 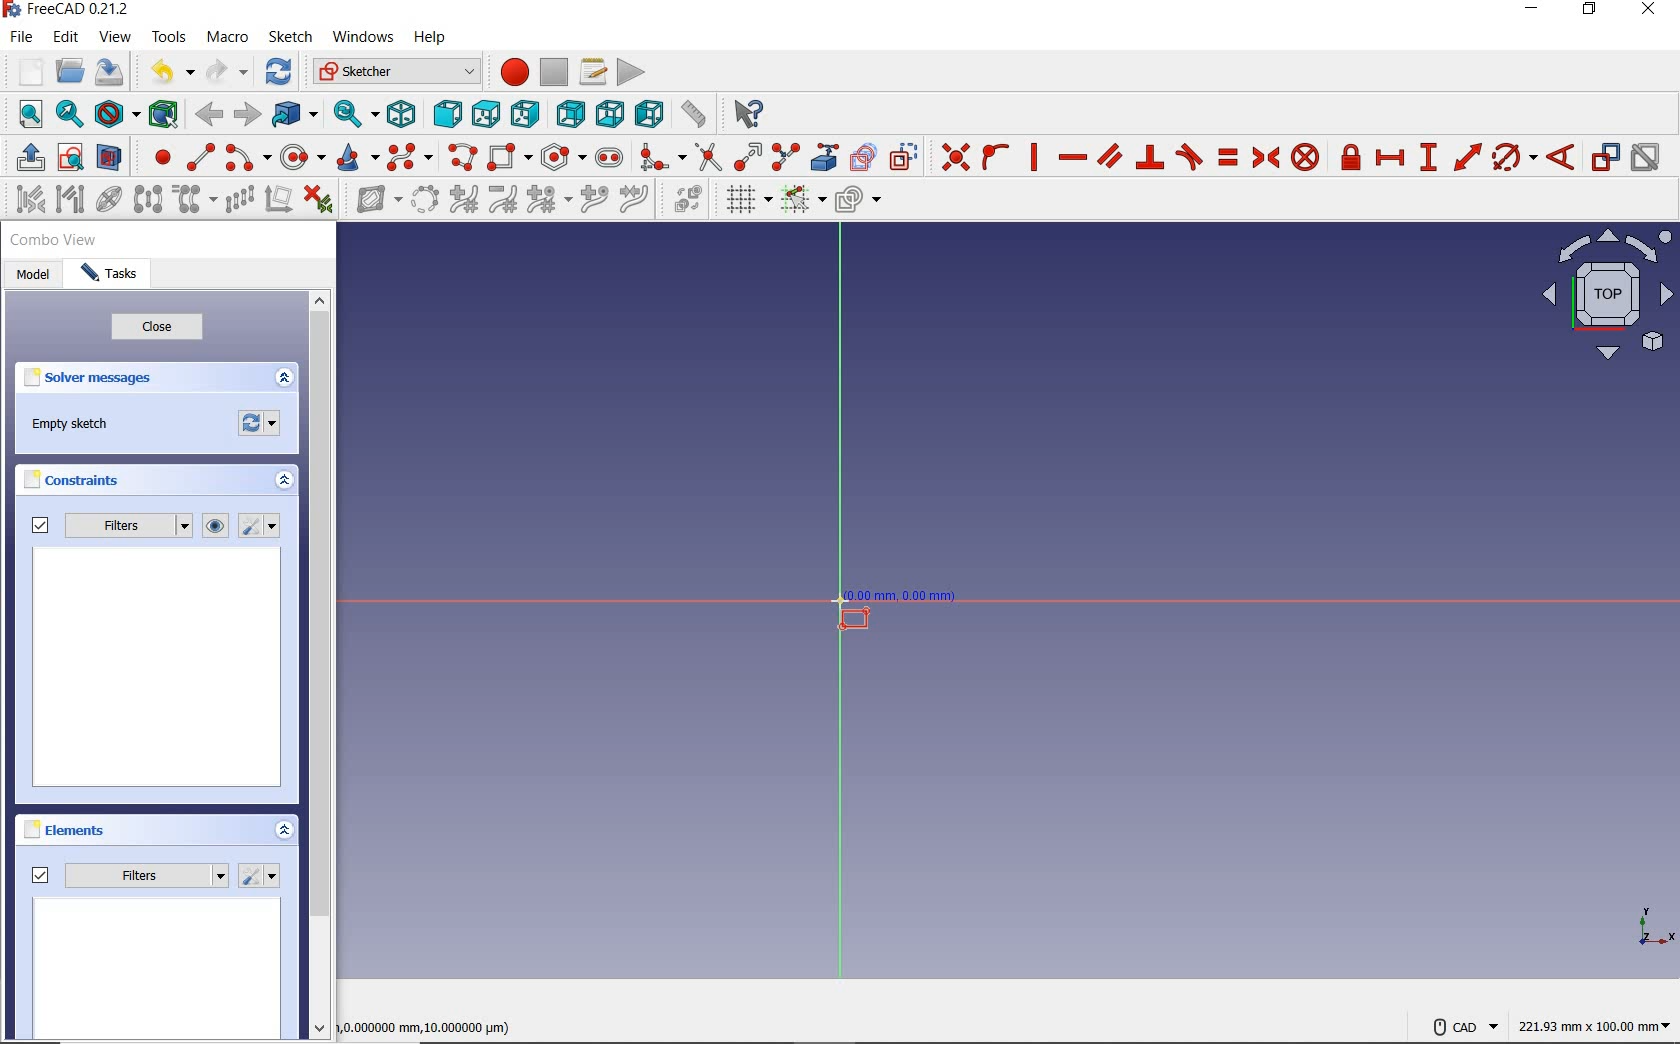 What do you see at coordinates (291, 37) in the screenshot?
I see `sketch` at bounding box center [291, 37].